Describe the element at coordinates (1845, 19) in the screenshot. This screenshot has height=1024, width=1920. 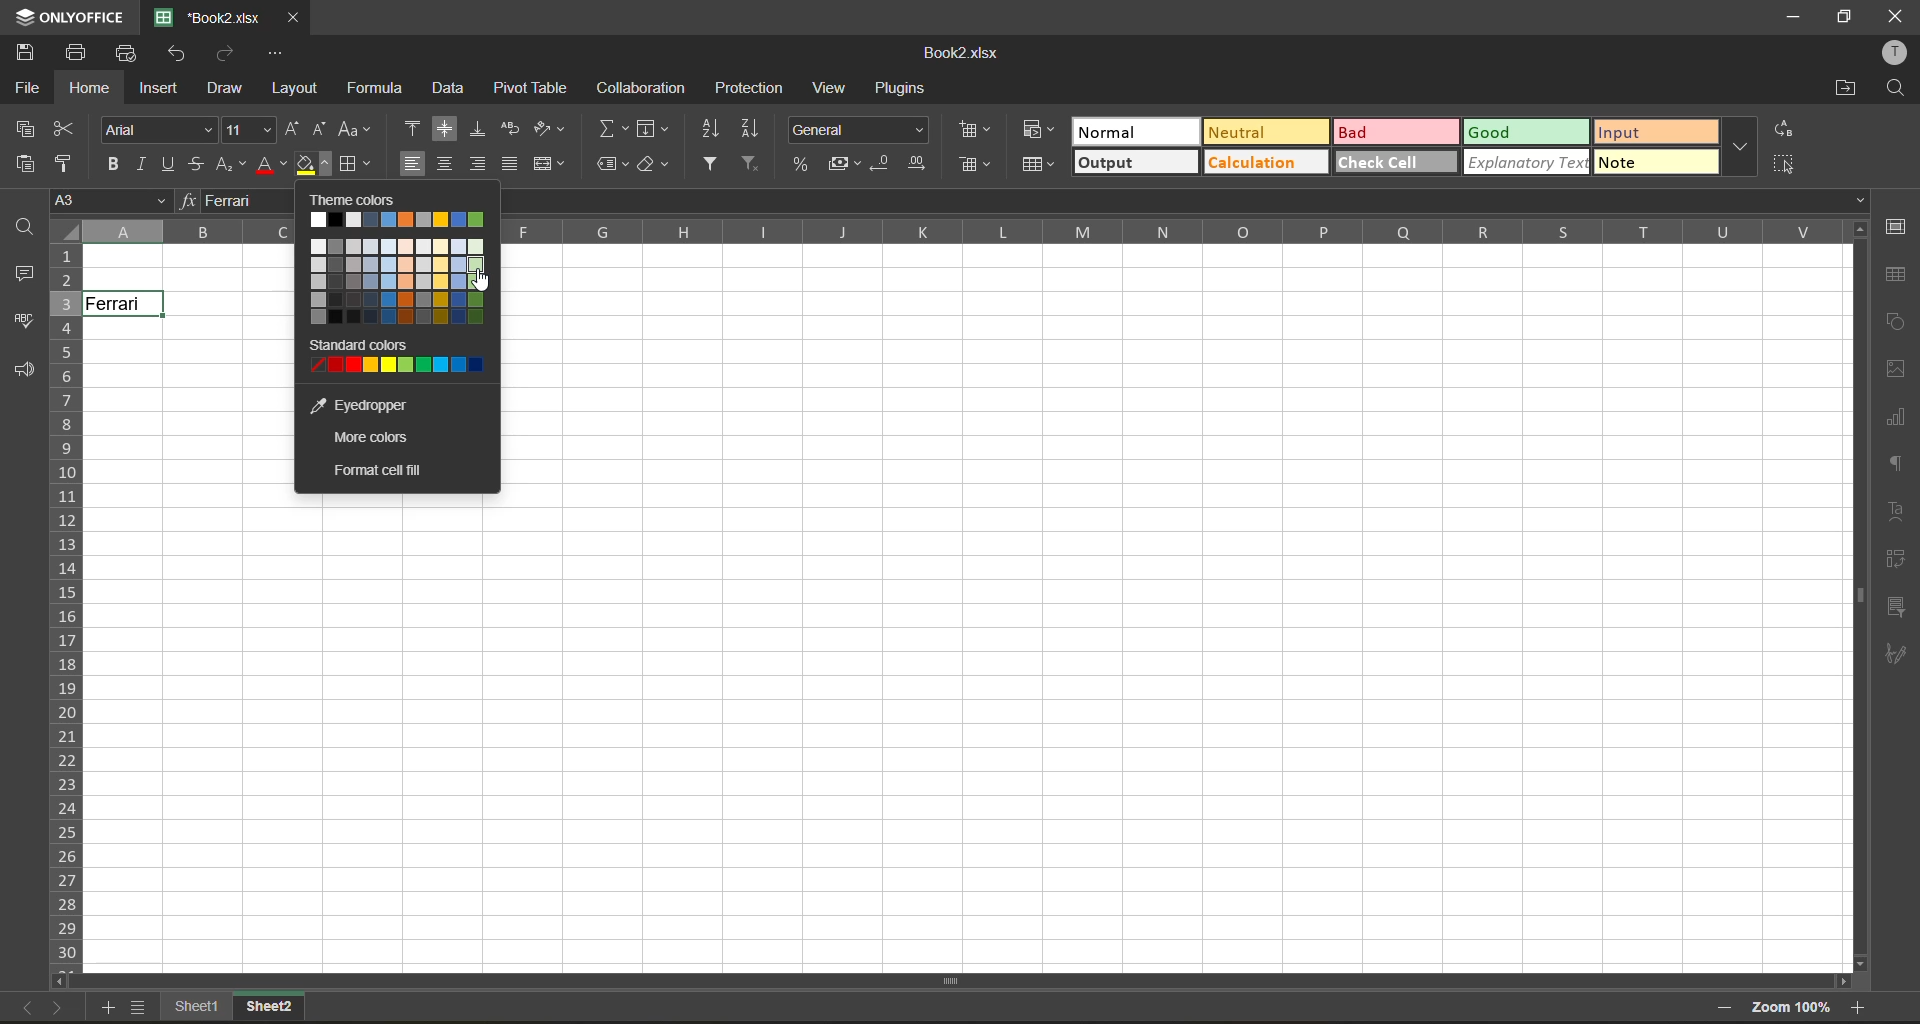
I see `maximize` at that location.